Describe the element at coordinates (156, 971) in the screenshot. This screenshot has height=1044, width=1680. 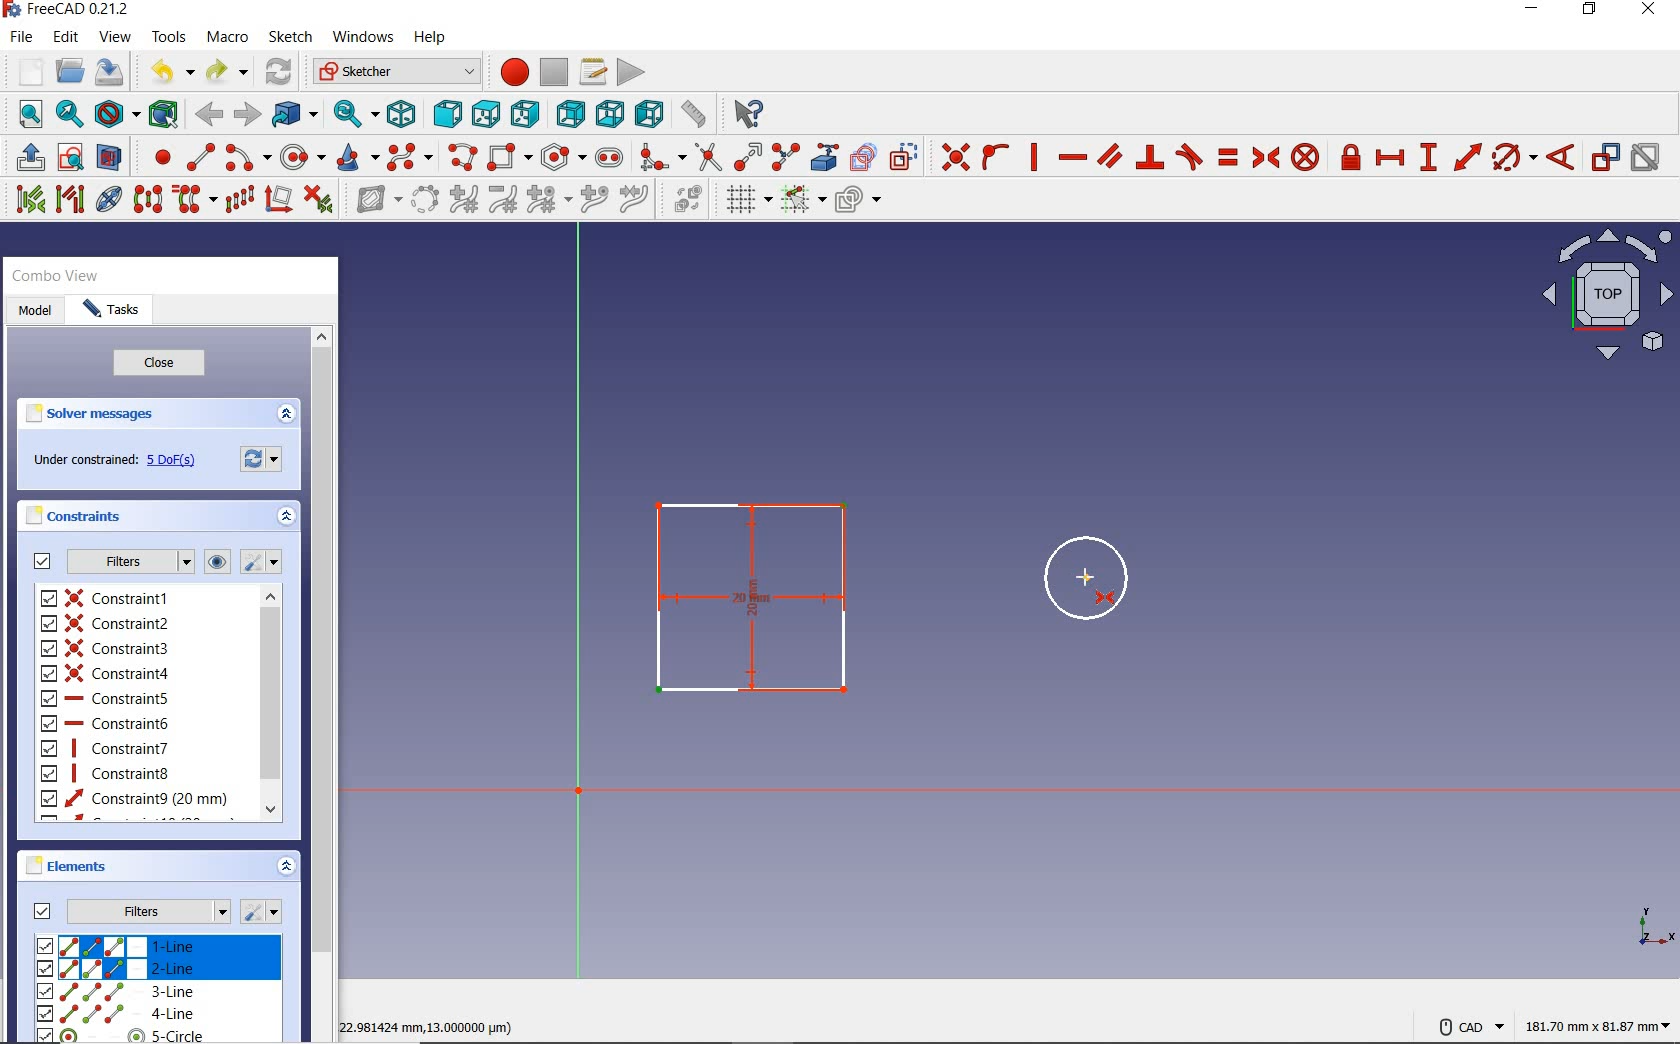
I see `2-LINE` at that location.